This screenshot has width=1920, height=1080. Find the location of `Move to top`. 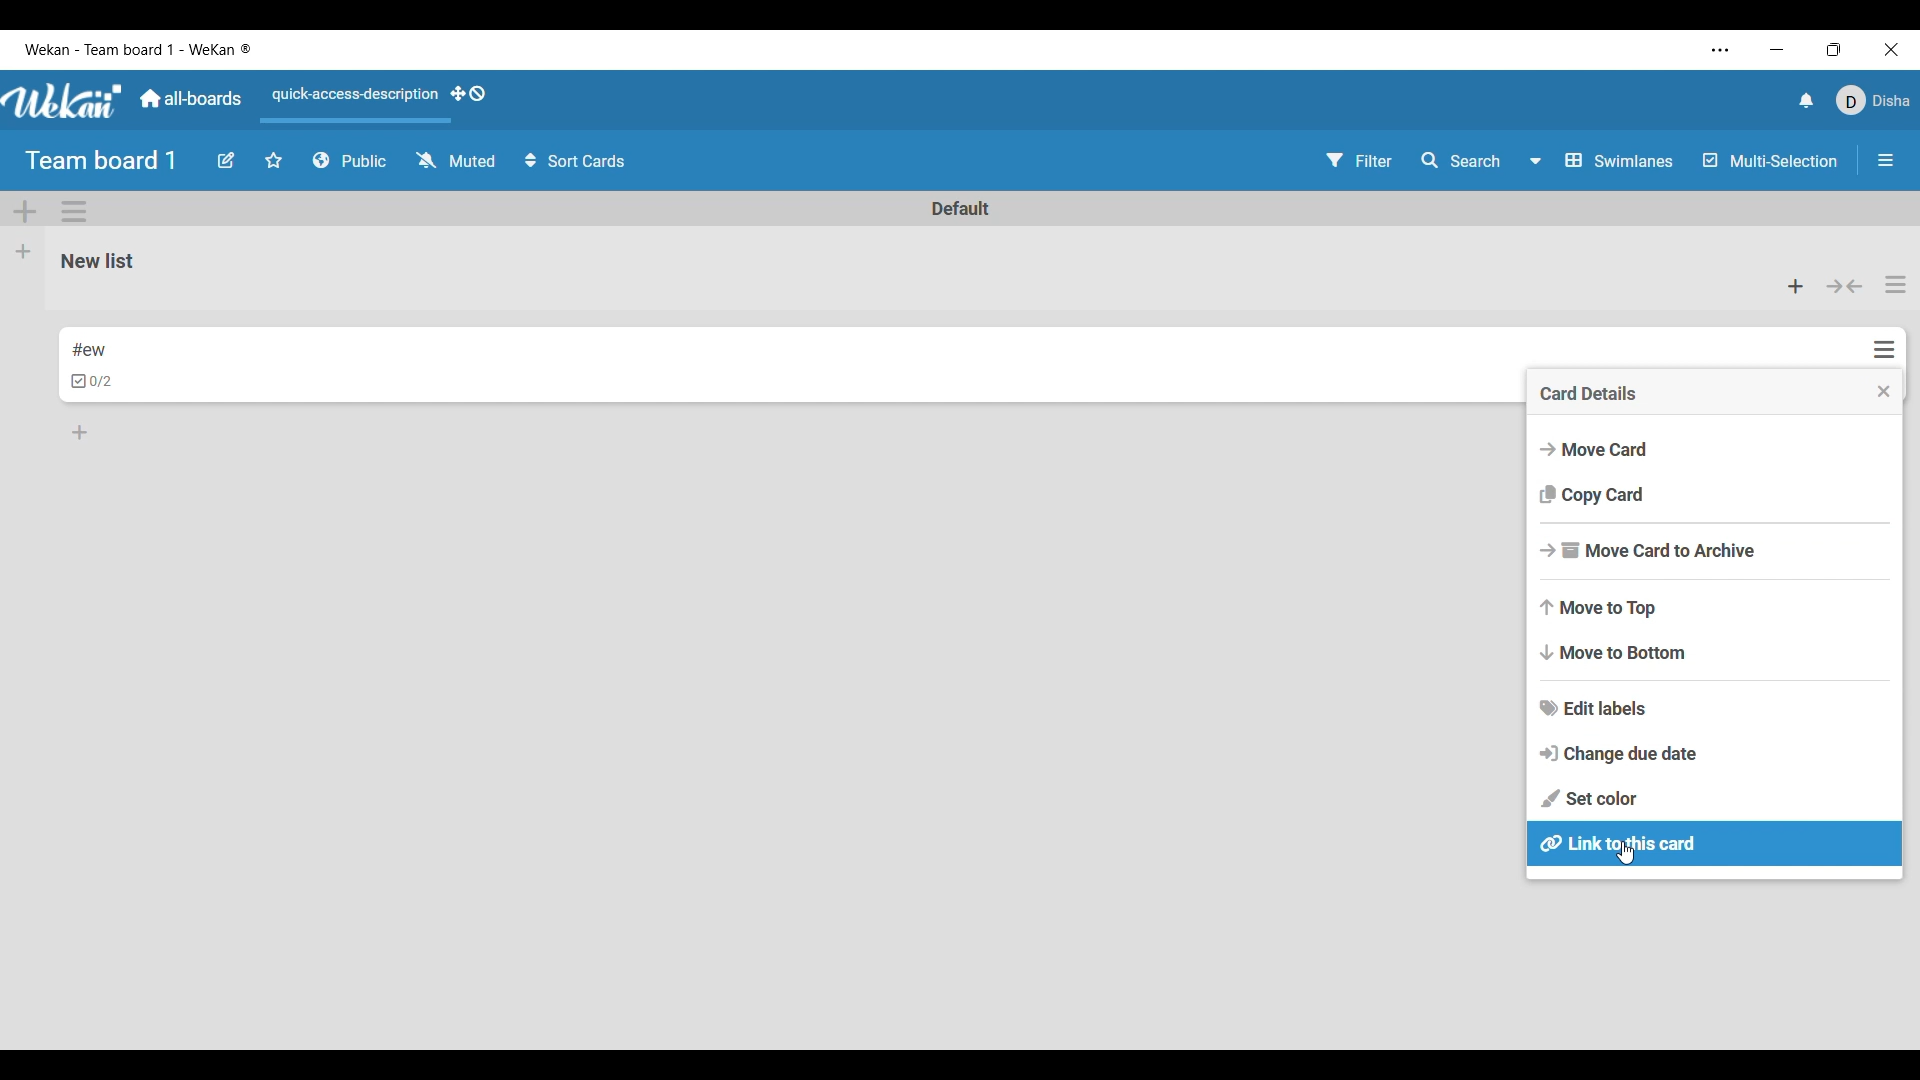

Move to top is located at coordinates (1715, 609).